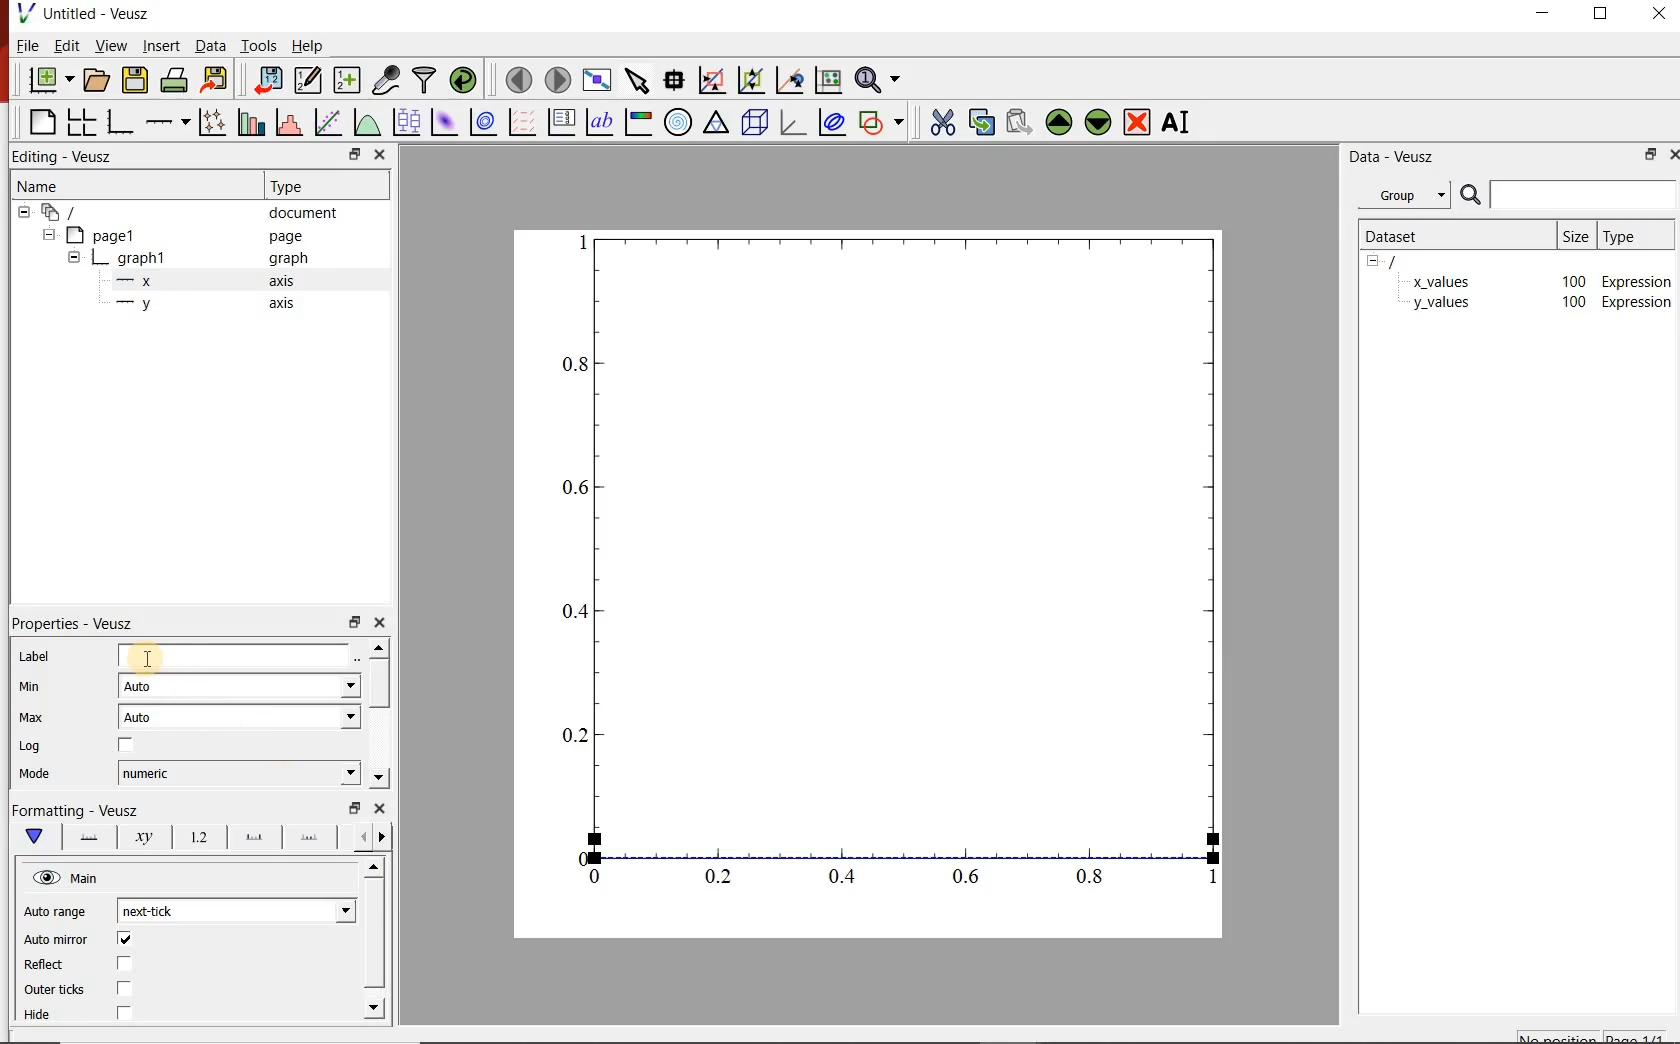 The height and width of the screenshot is (1044, 1680). I want to click on move down the selected widget, so click(1098, 125).